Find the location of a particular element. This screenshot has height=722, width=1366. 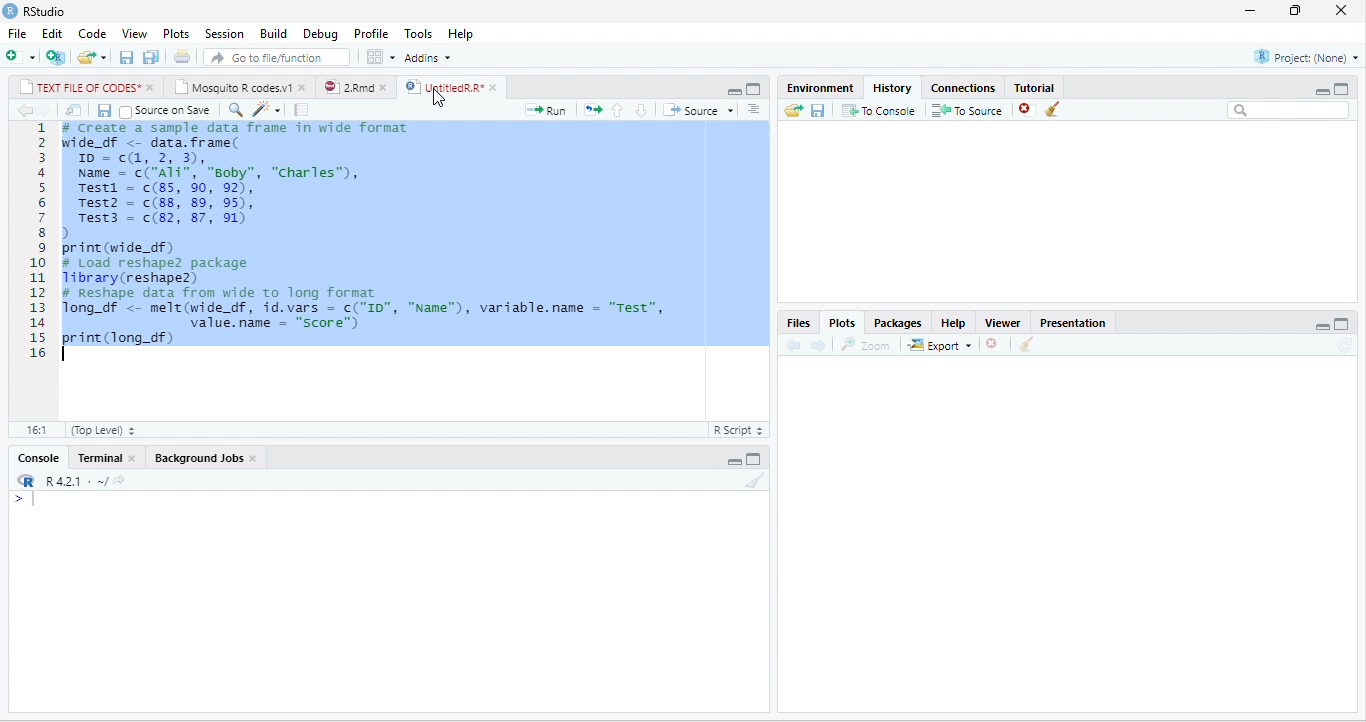

Run is located at coordinates (545, 110).